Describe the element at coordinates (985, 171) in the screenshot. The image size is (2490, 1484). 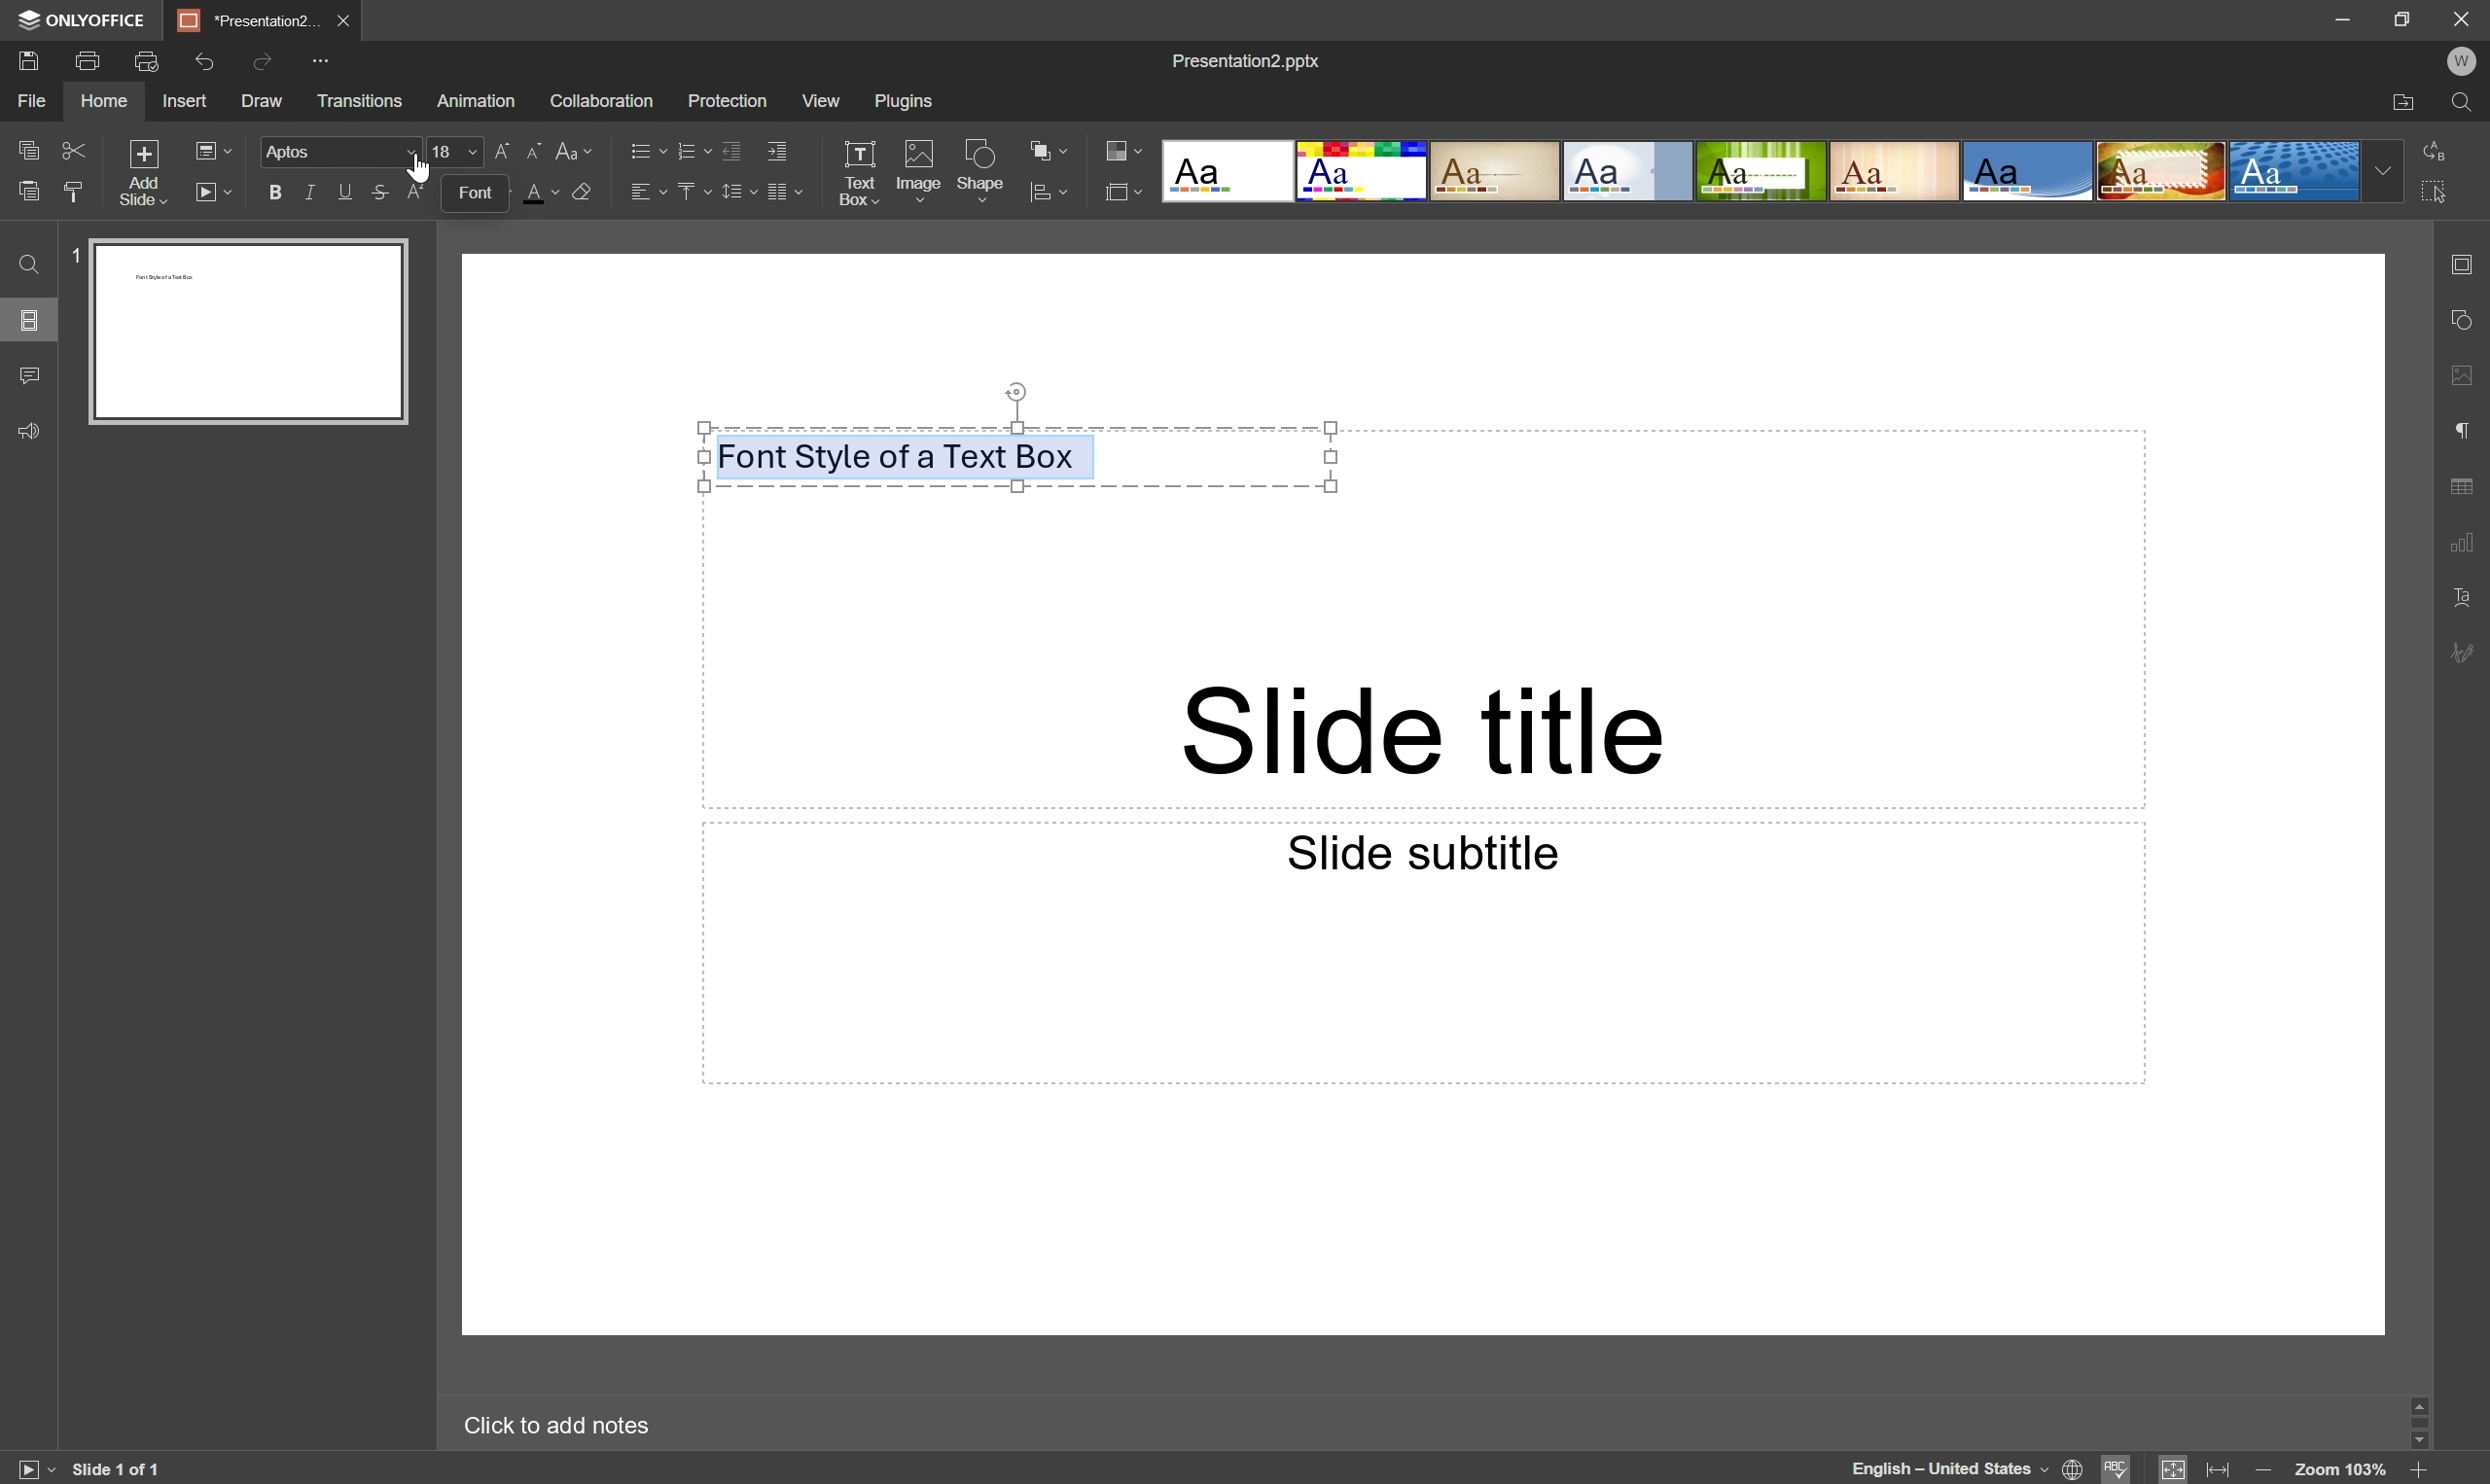
I see `Shape` at that location.